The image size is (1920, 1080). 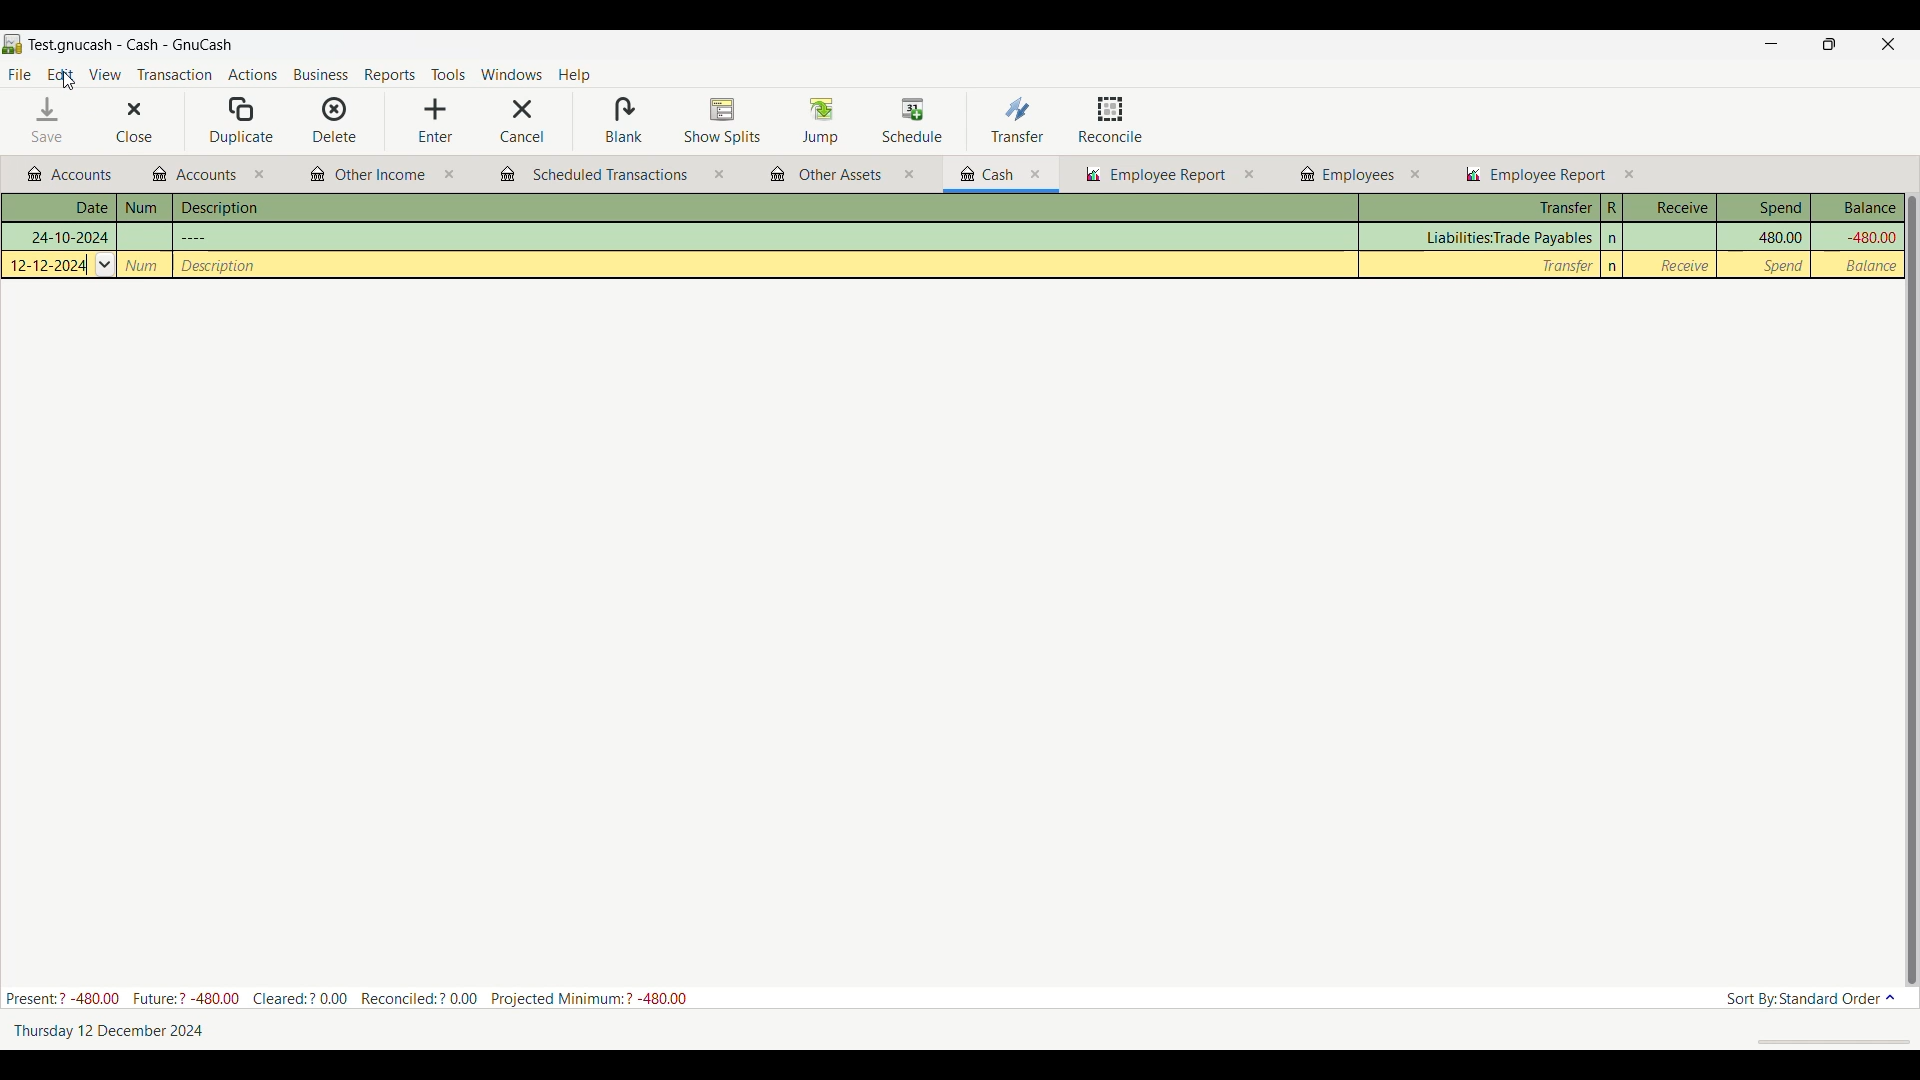 What do you see at coordinates (1630, 174) in the screenshot?
I see `close` at bounding box center [1630, 174].